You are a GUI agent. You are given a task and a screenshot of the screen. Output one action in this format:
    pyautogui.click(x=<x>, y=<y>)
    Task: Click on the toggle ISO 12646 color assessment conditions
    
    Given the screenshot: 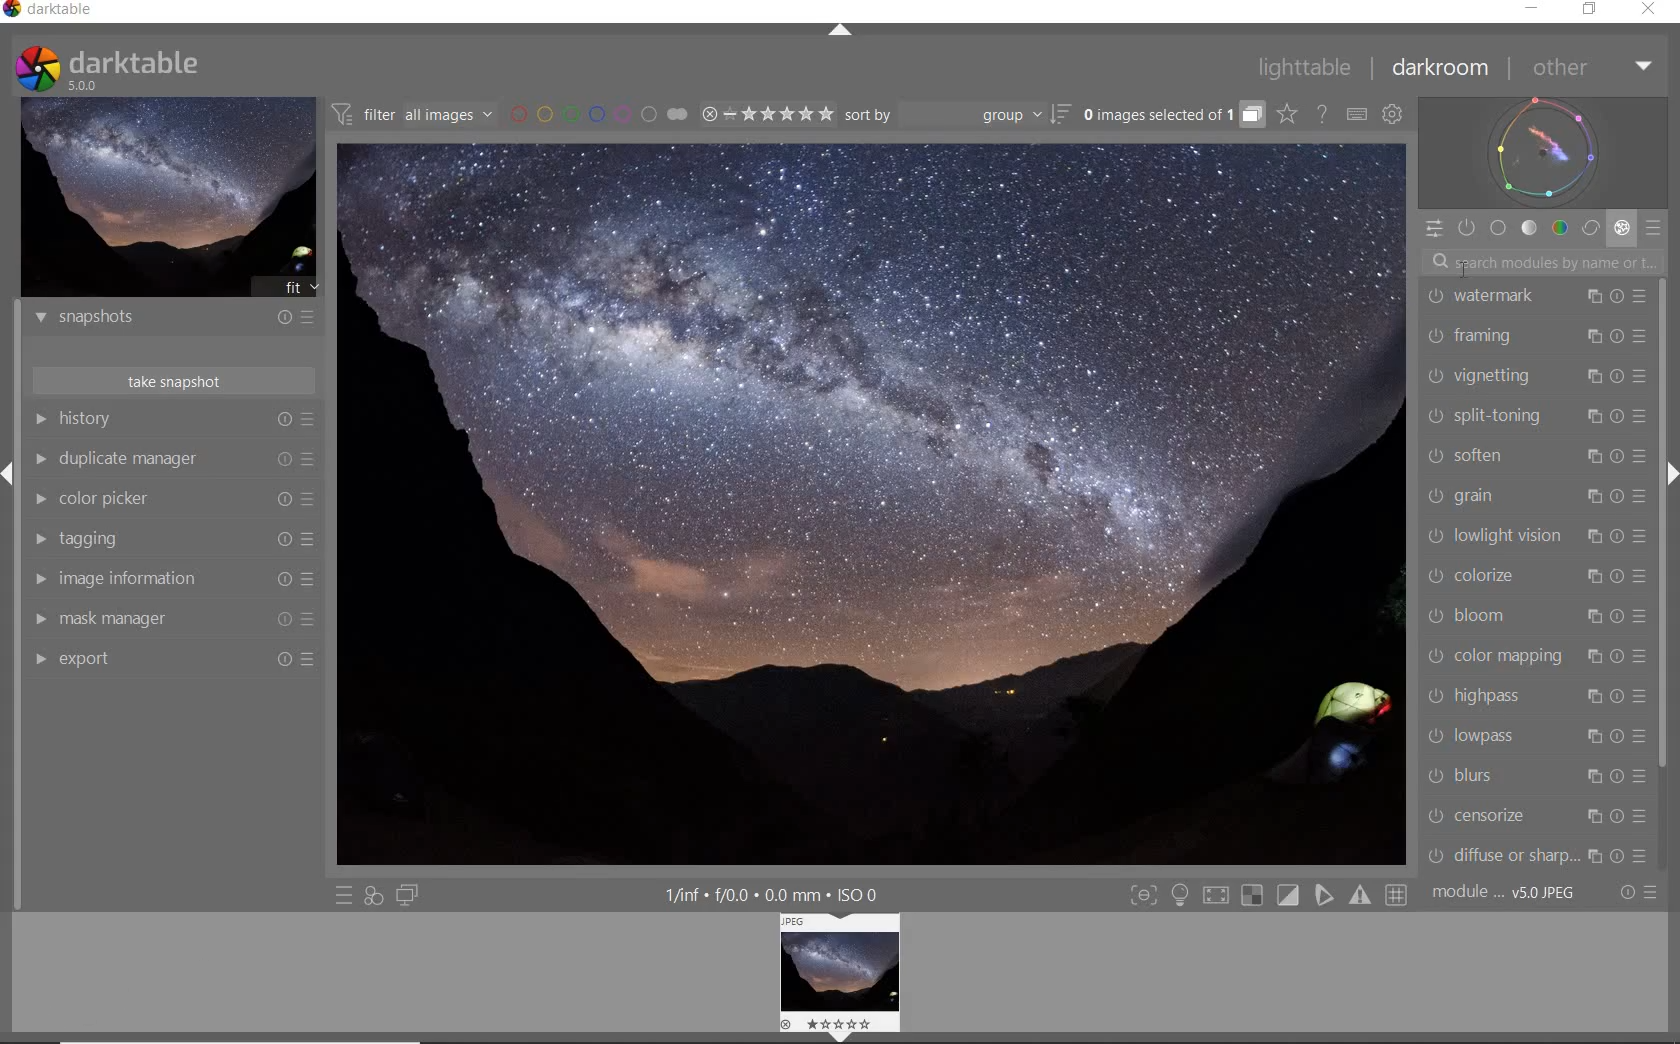 What is the action you would take?
    pyautogui.click(x=1189, y=897)
    